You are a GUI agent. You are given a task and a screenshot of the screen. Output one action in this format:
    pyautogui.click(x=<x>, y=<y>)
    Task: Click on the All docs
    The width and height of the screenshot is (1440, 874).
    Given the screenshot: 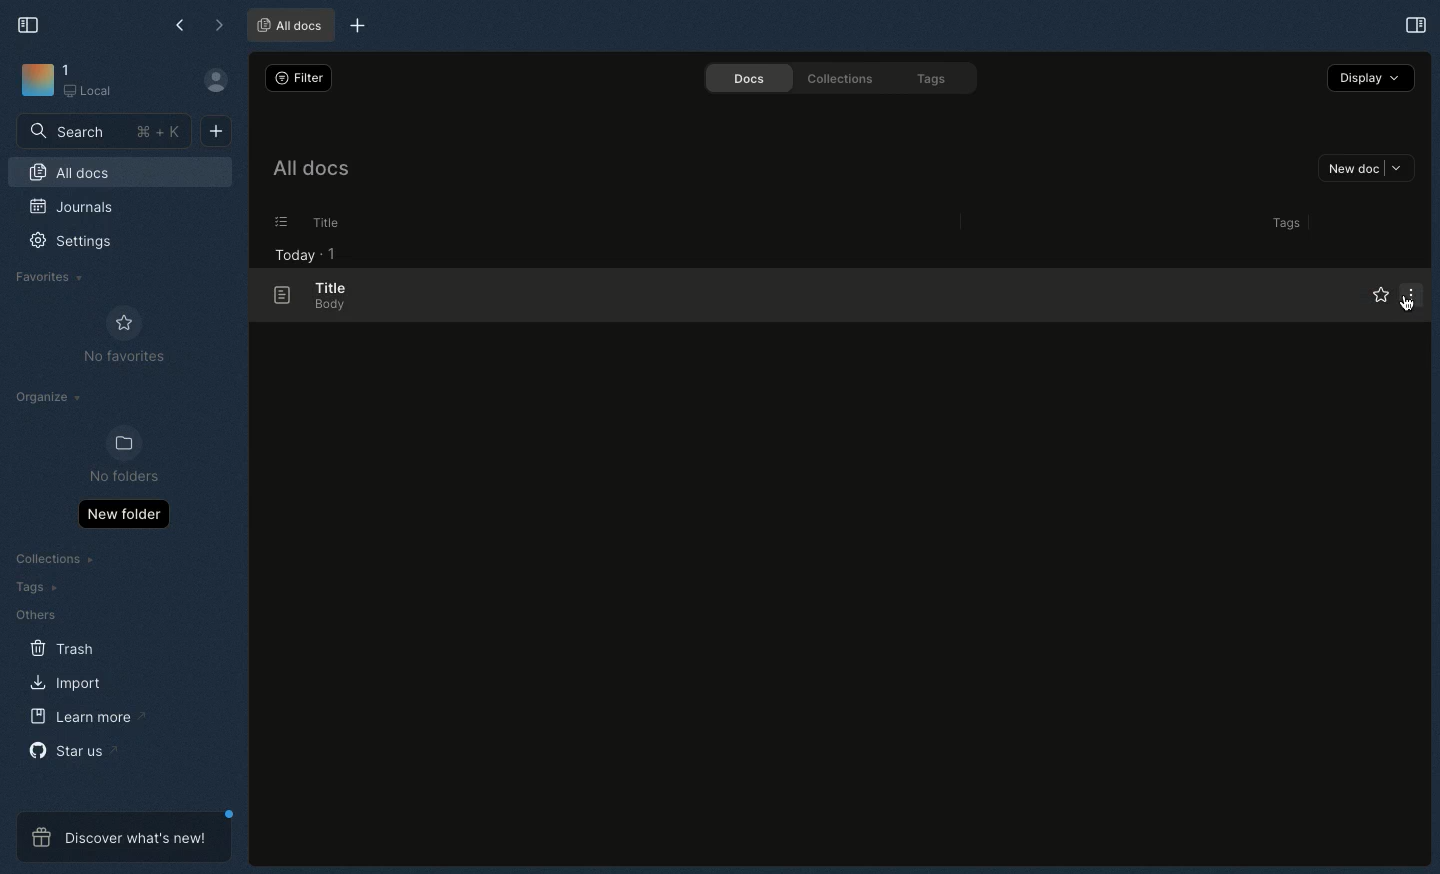 What is the action you would take?
    pyautogui.click(x=309, y=172)
    